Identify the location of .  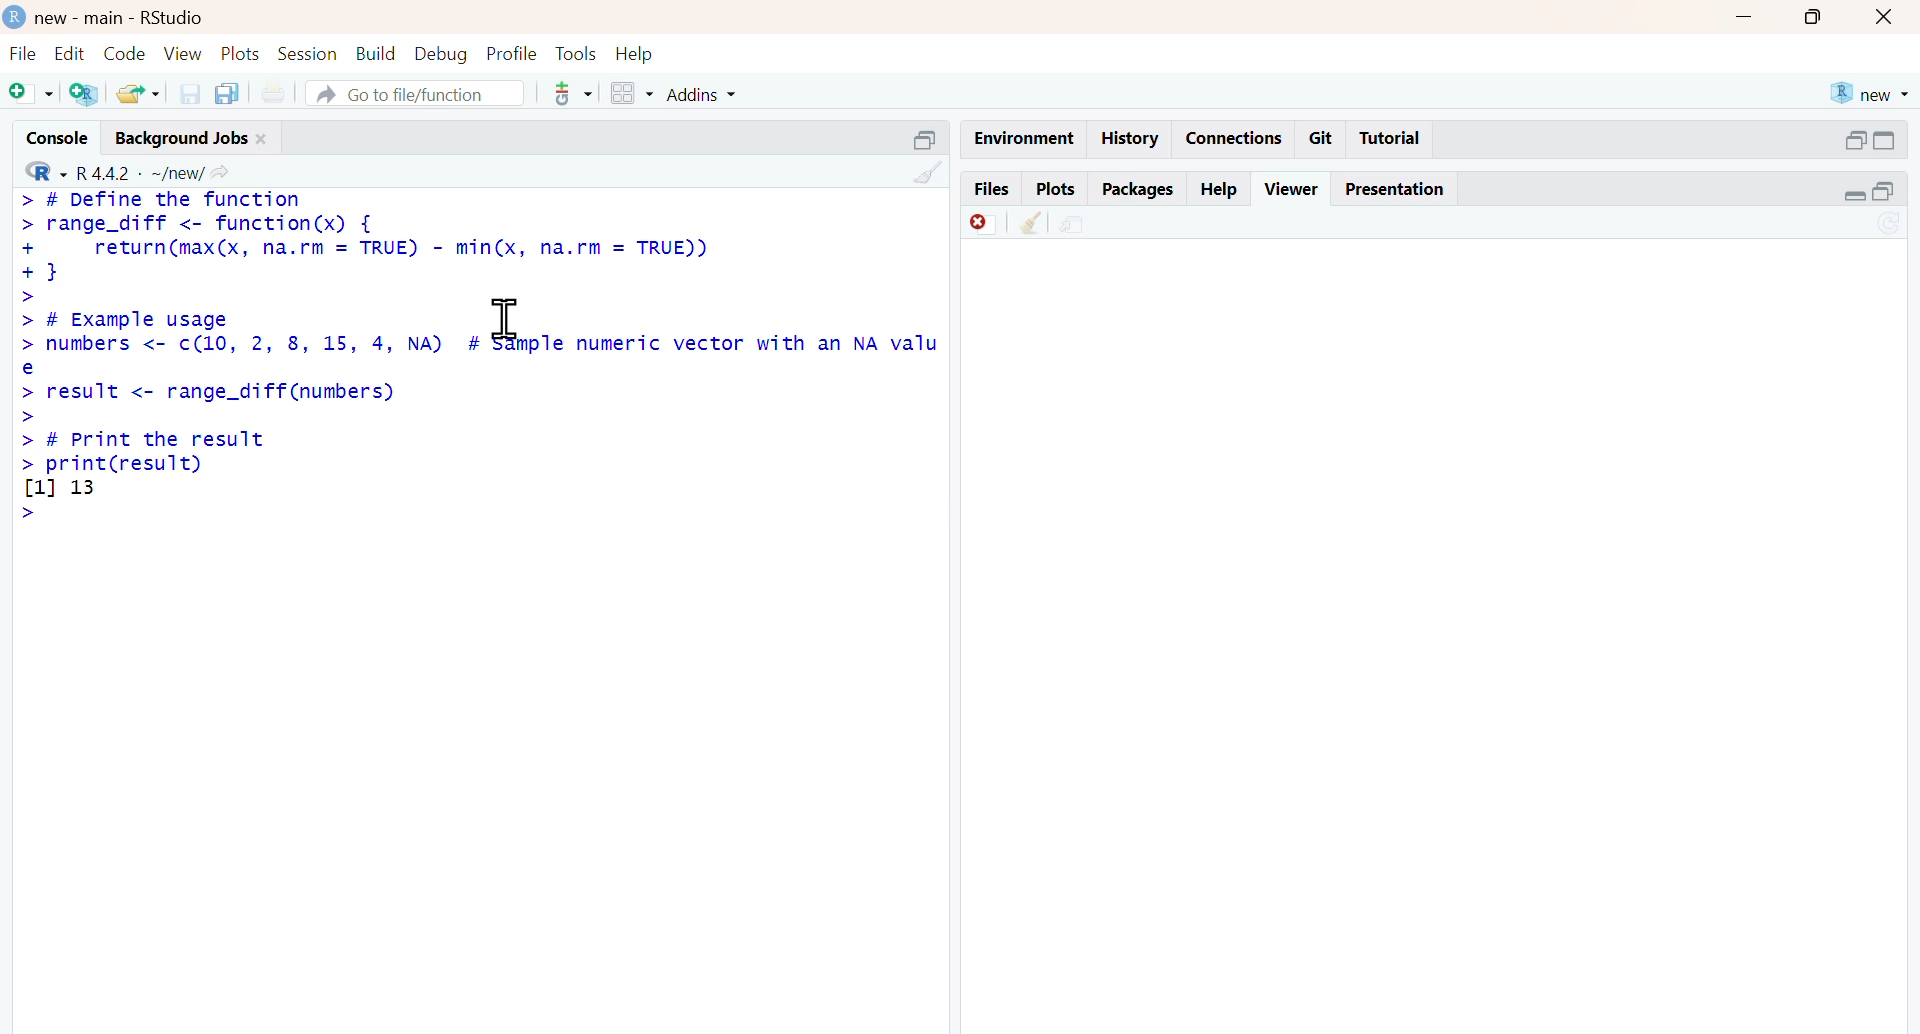
(928, 172).